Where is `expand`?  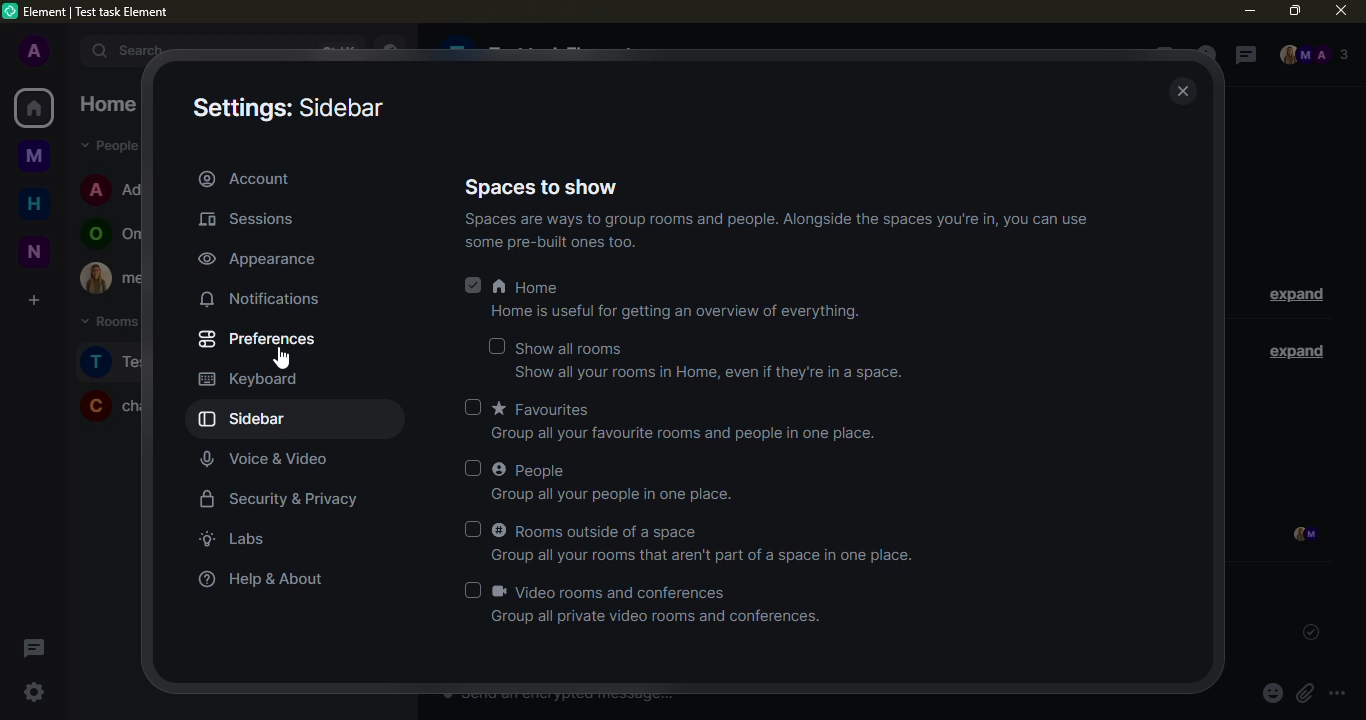
expand is located at coordinates (1292, 350).